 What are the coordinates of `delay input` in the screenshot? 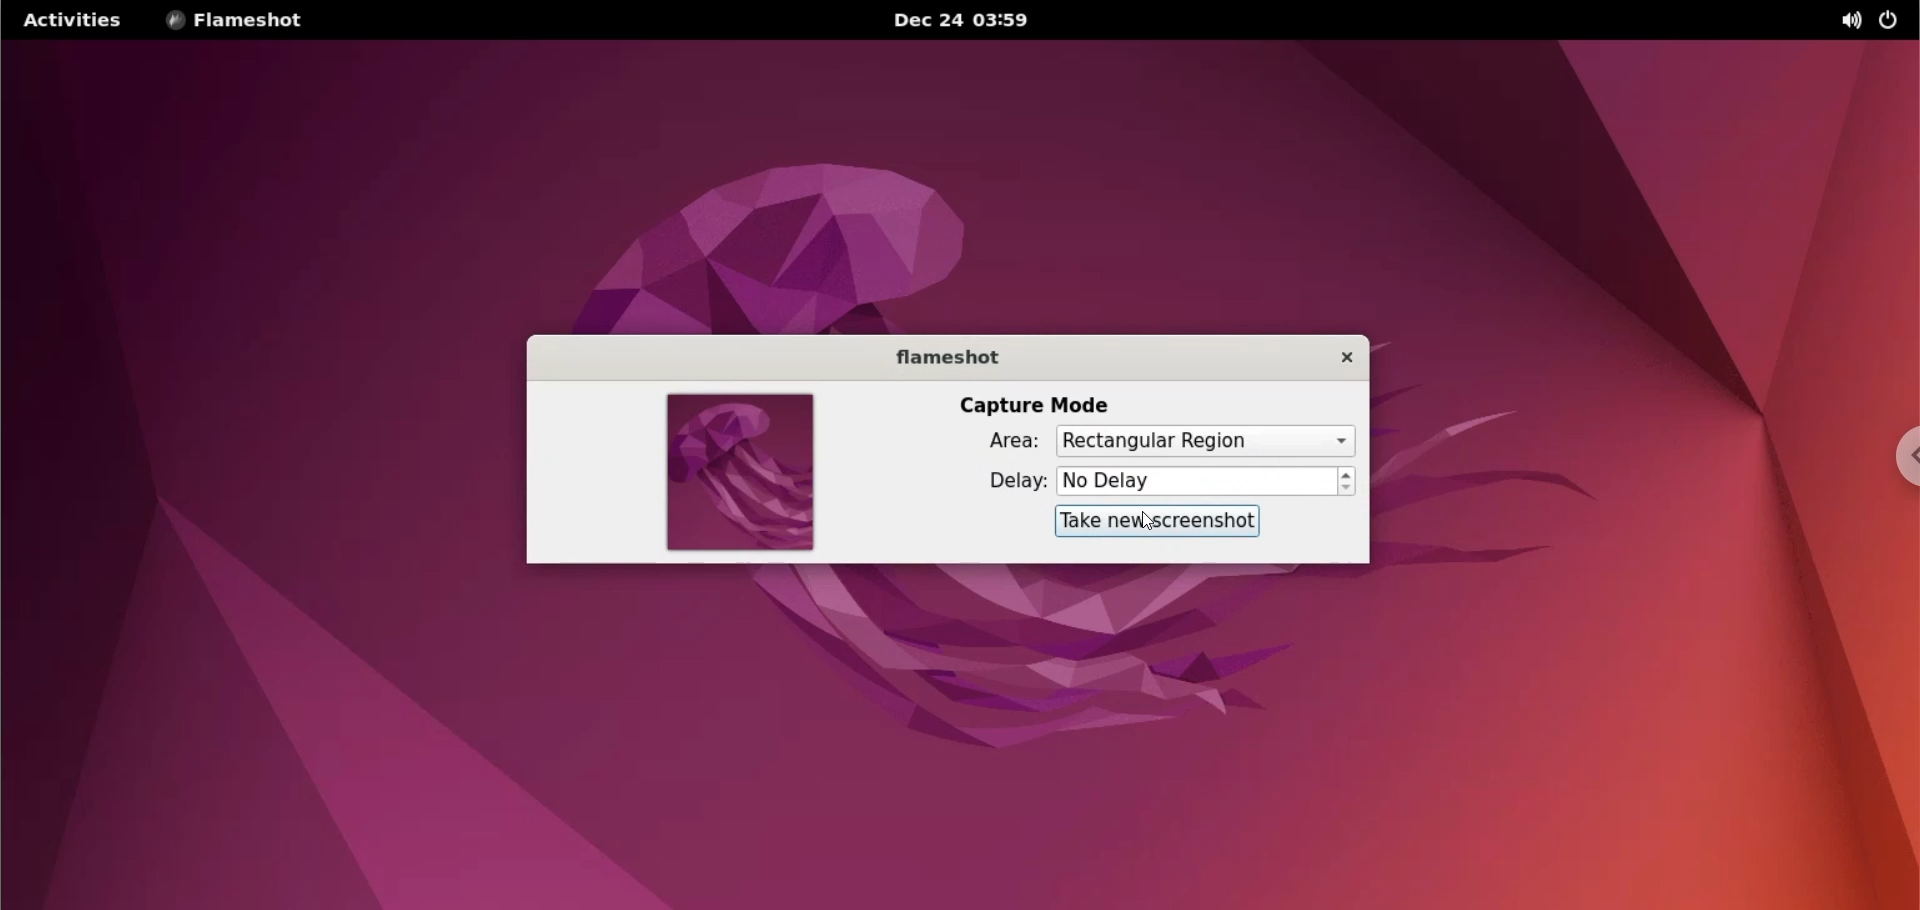 It's located at (1197, 482).